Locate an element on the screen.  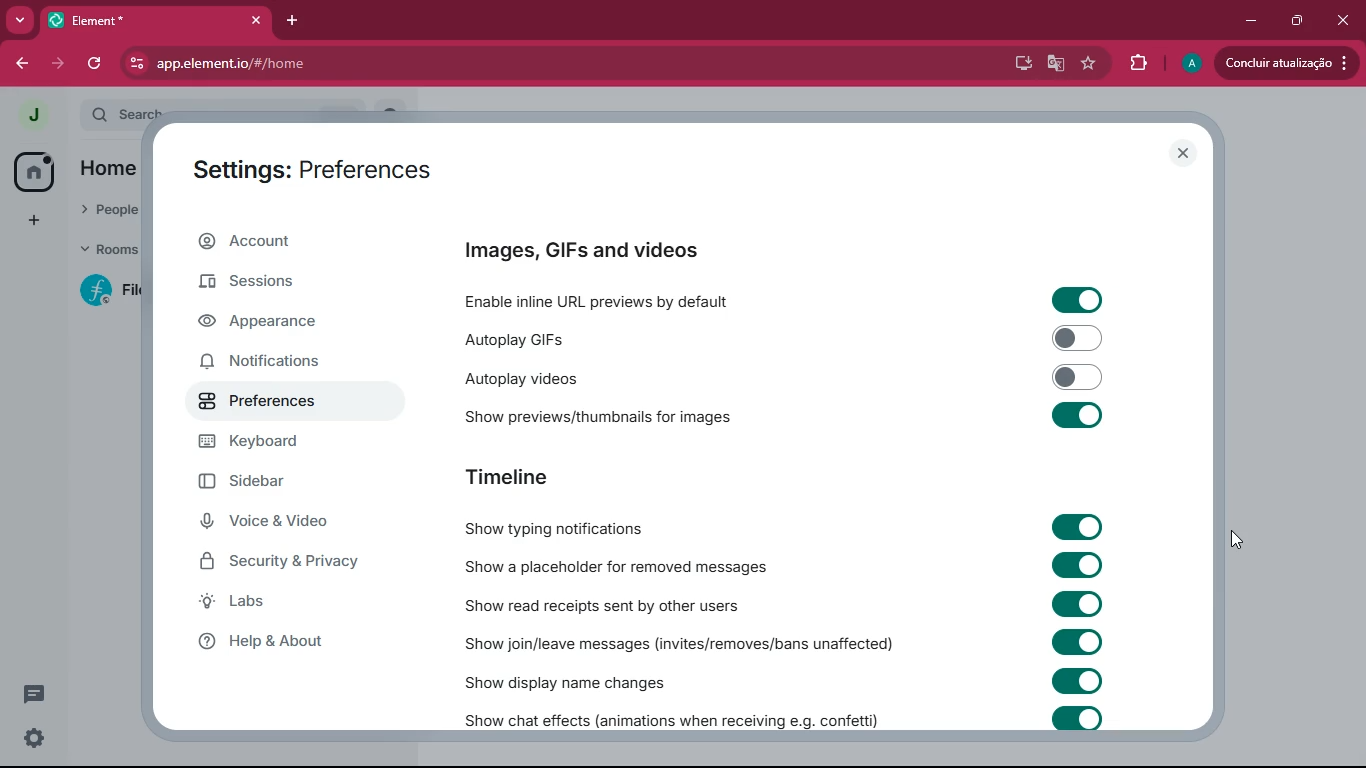
enable inline URL previews by default is located at coordinates (610, 299).